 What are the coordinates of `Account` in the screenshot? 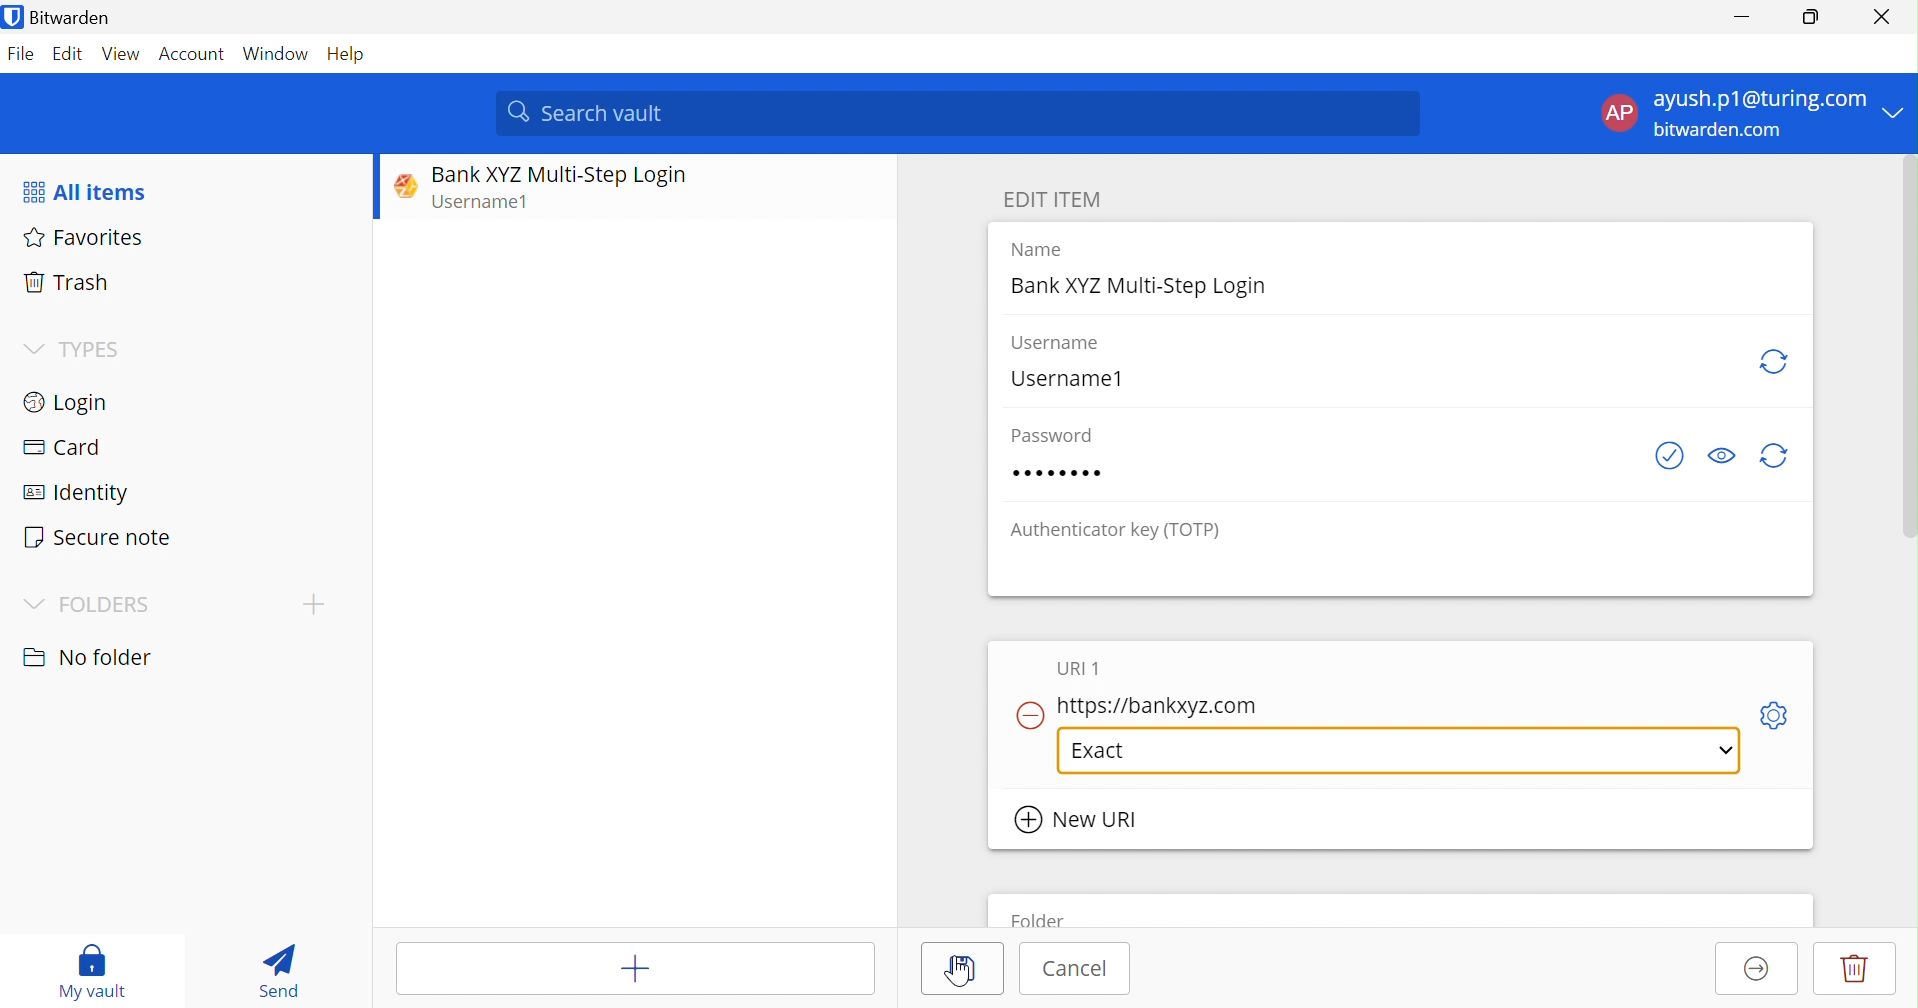 It's located at (195, 58).